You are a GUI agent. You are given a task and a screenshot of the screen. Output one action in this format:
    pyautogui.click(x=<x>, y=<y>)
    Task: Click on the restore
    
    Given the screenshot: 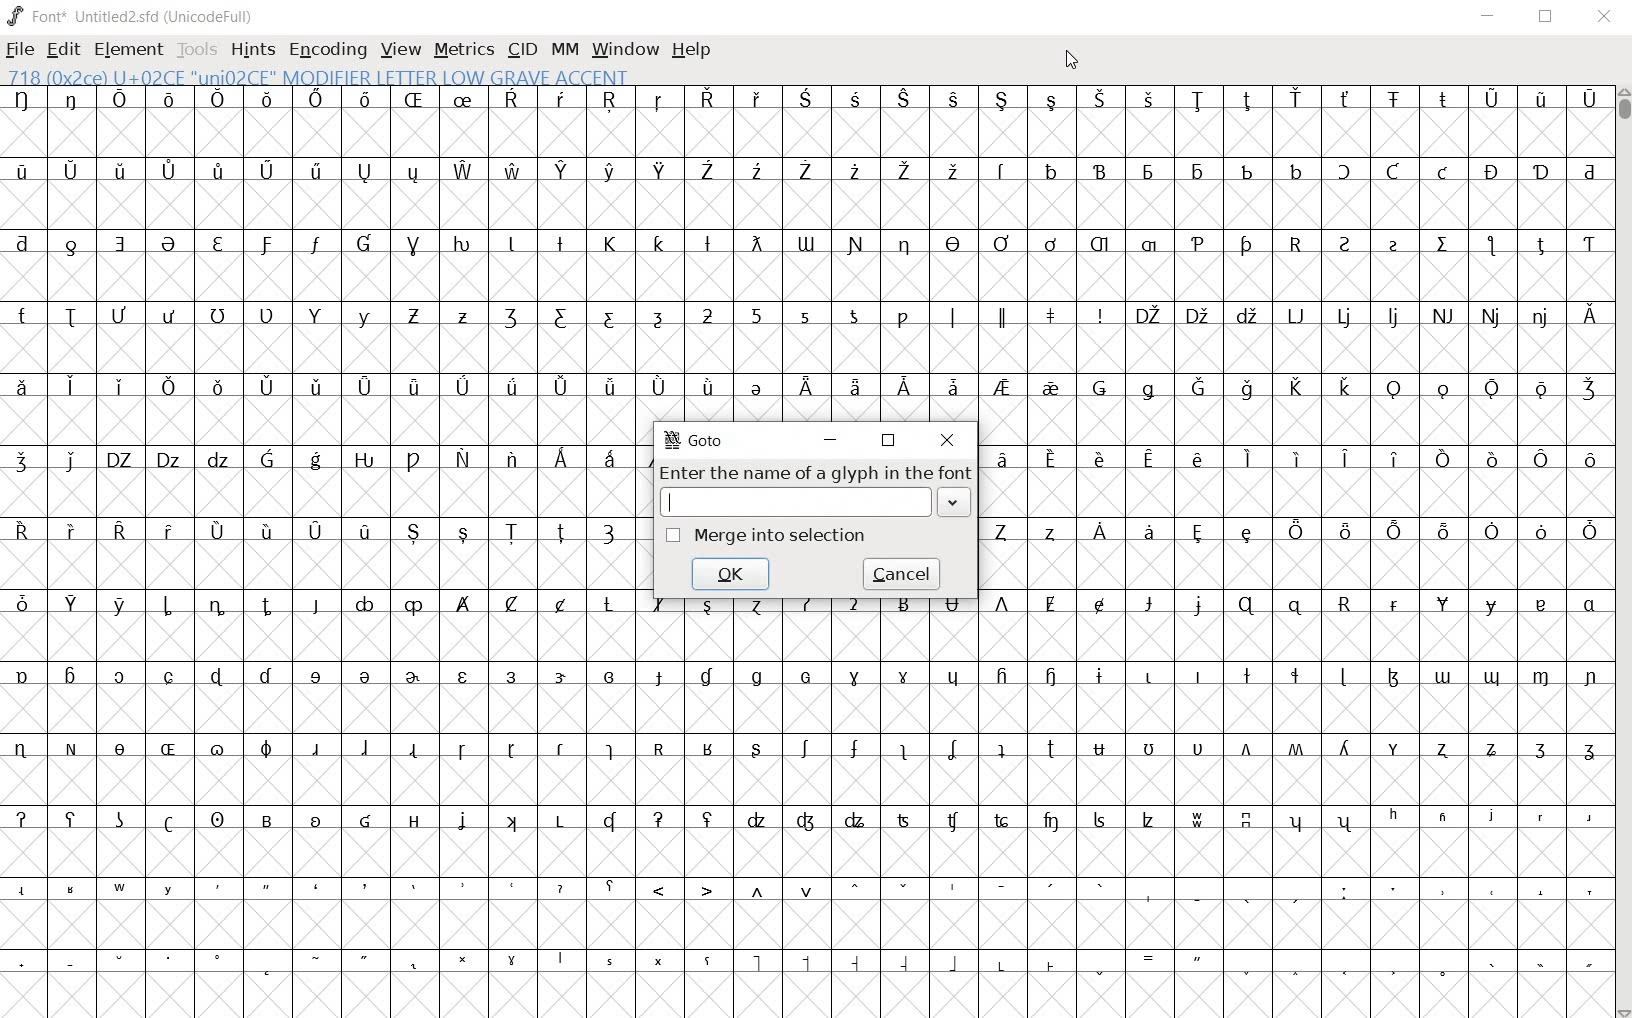 What is the action you would take?
    pyautogui.click(x=888, y=440)
    